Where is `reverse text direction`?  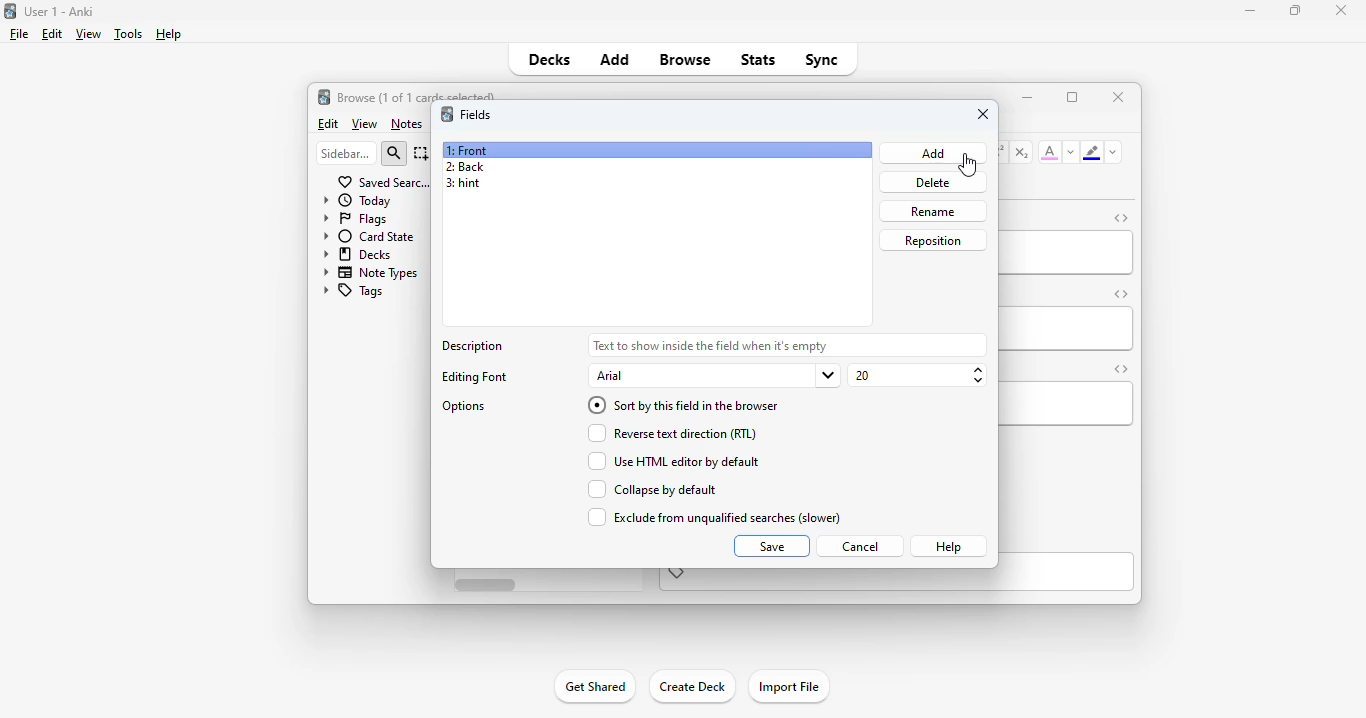
reverse text direction is located at coordinates (669, 433).